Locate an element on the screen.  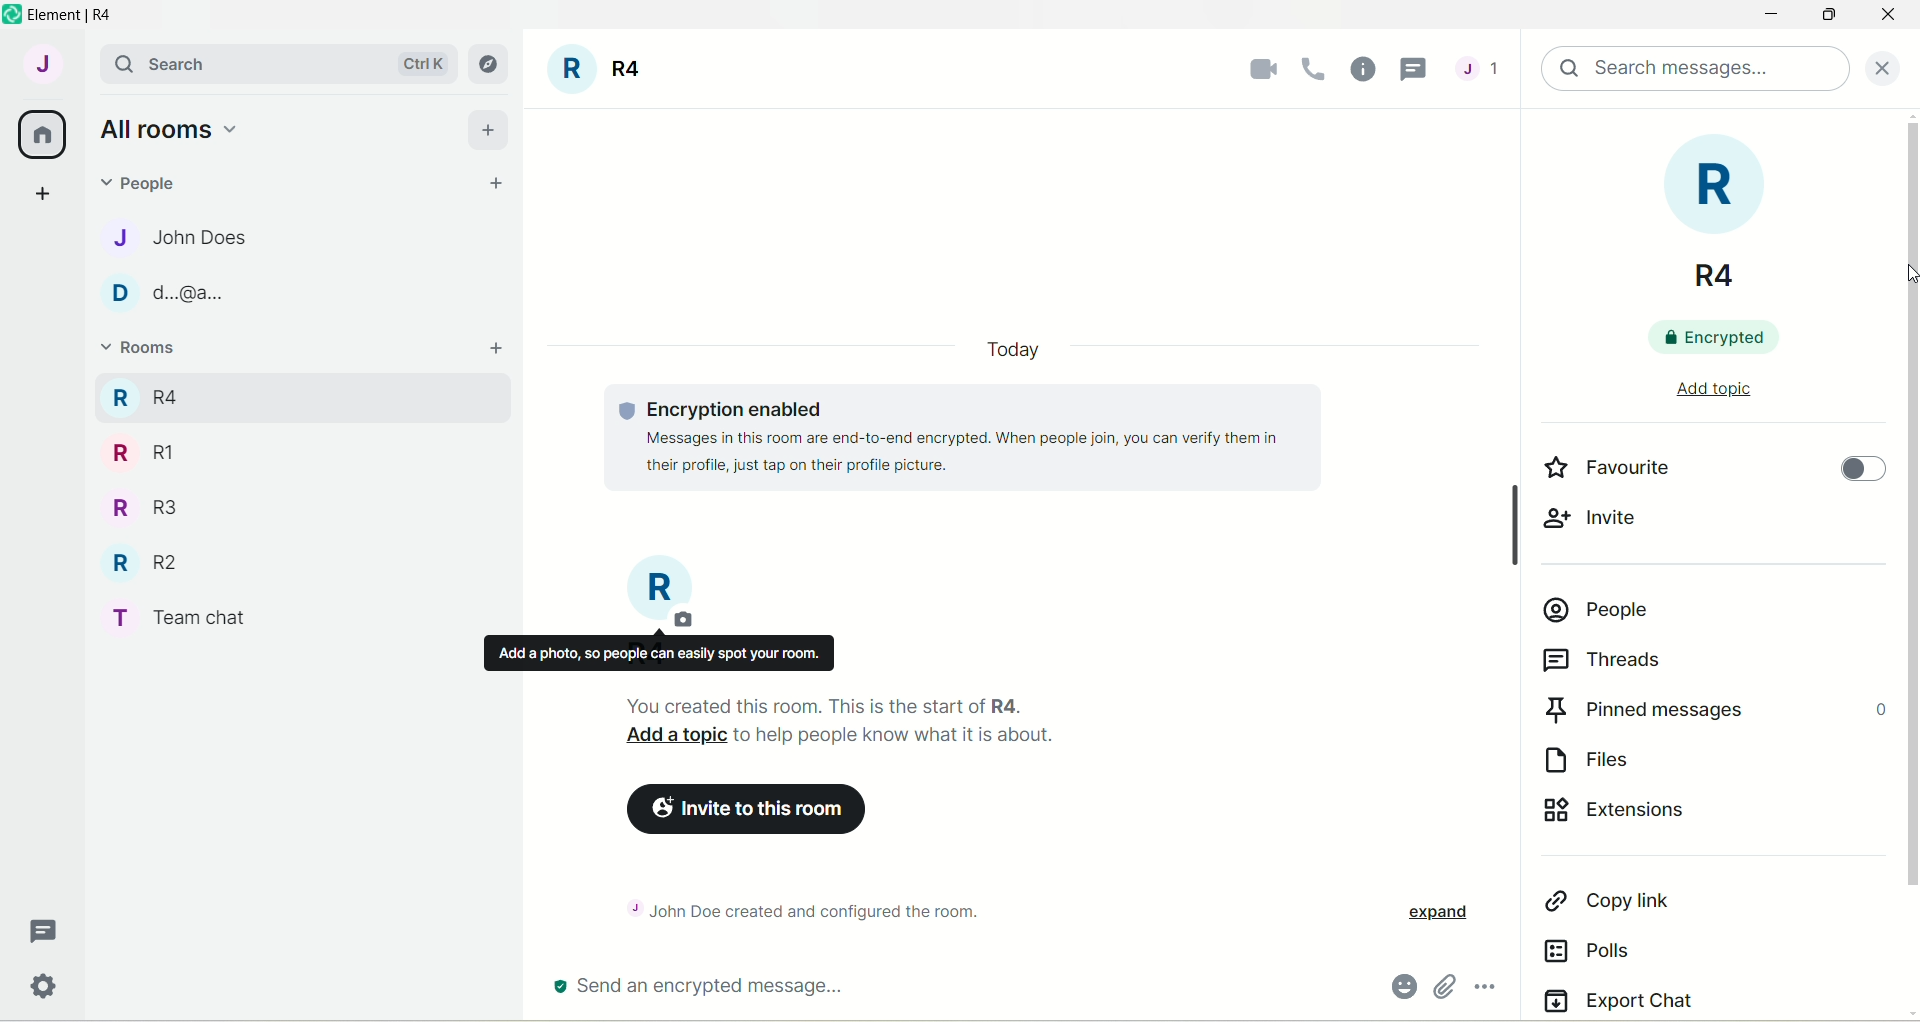
send an encrypted message... is located at coordinates (839, 988).